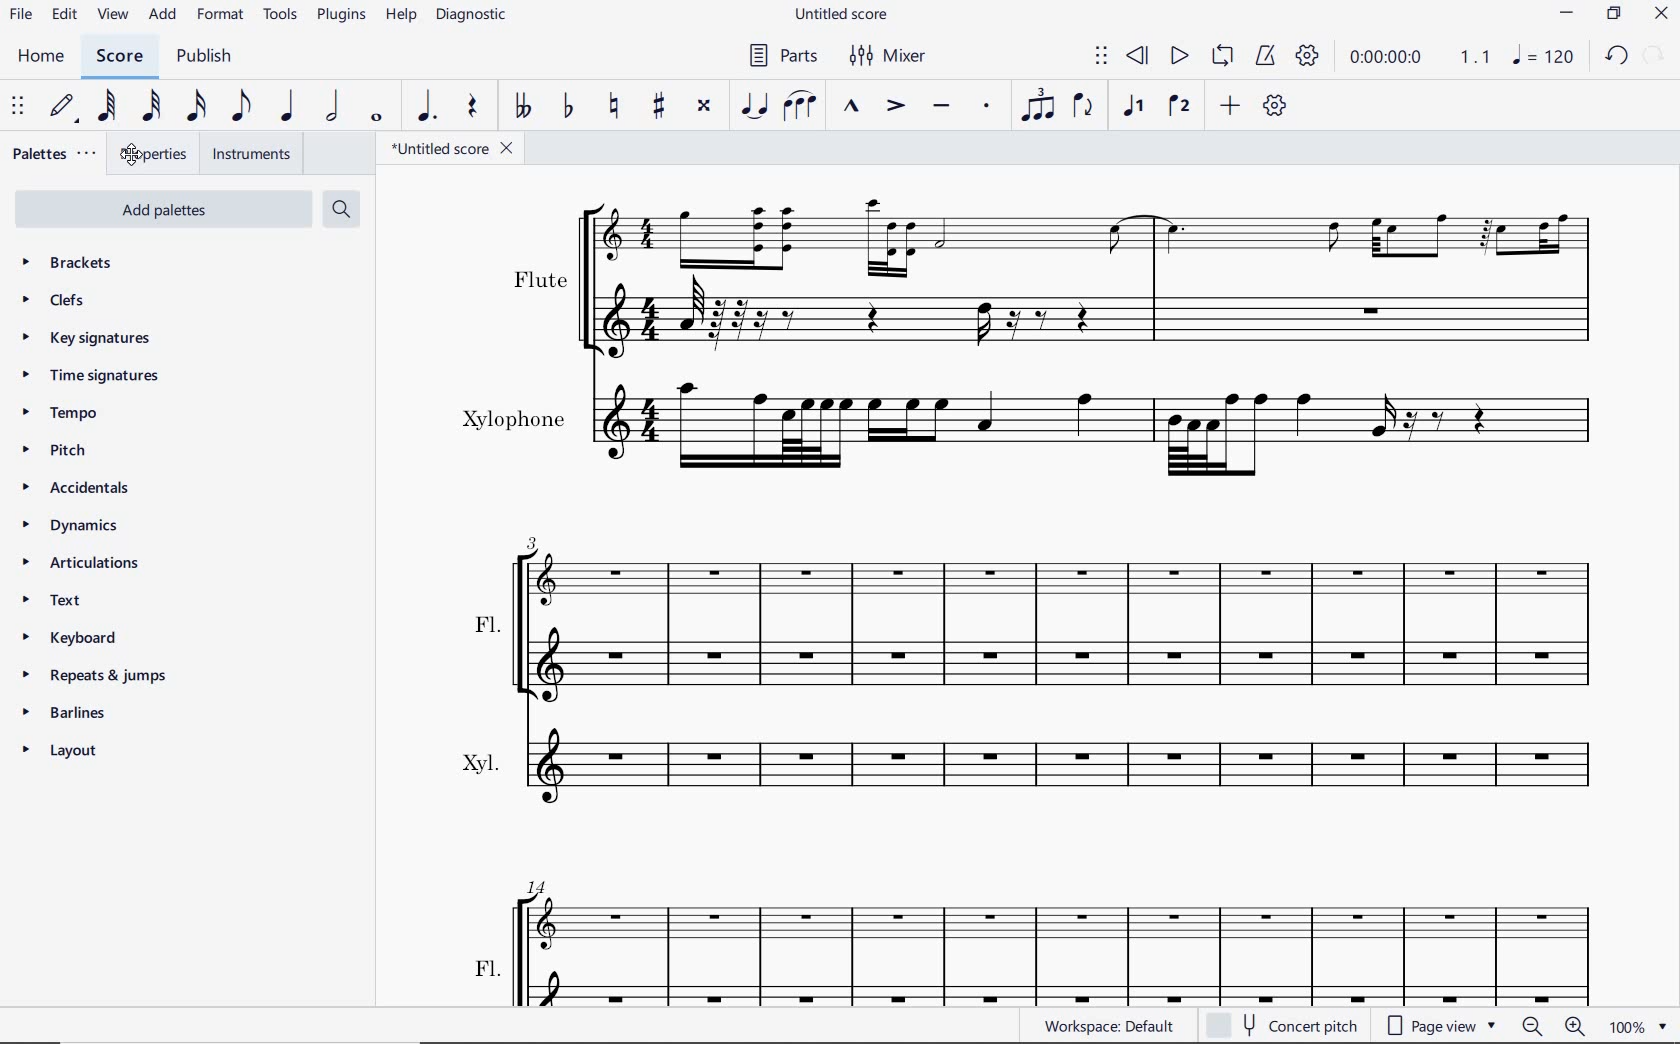 The image size is (1680, 1044). Describe the element at coordinates (343, 210) in the screenshot. I see `search palettes` at that location.